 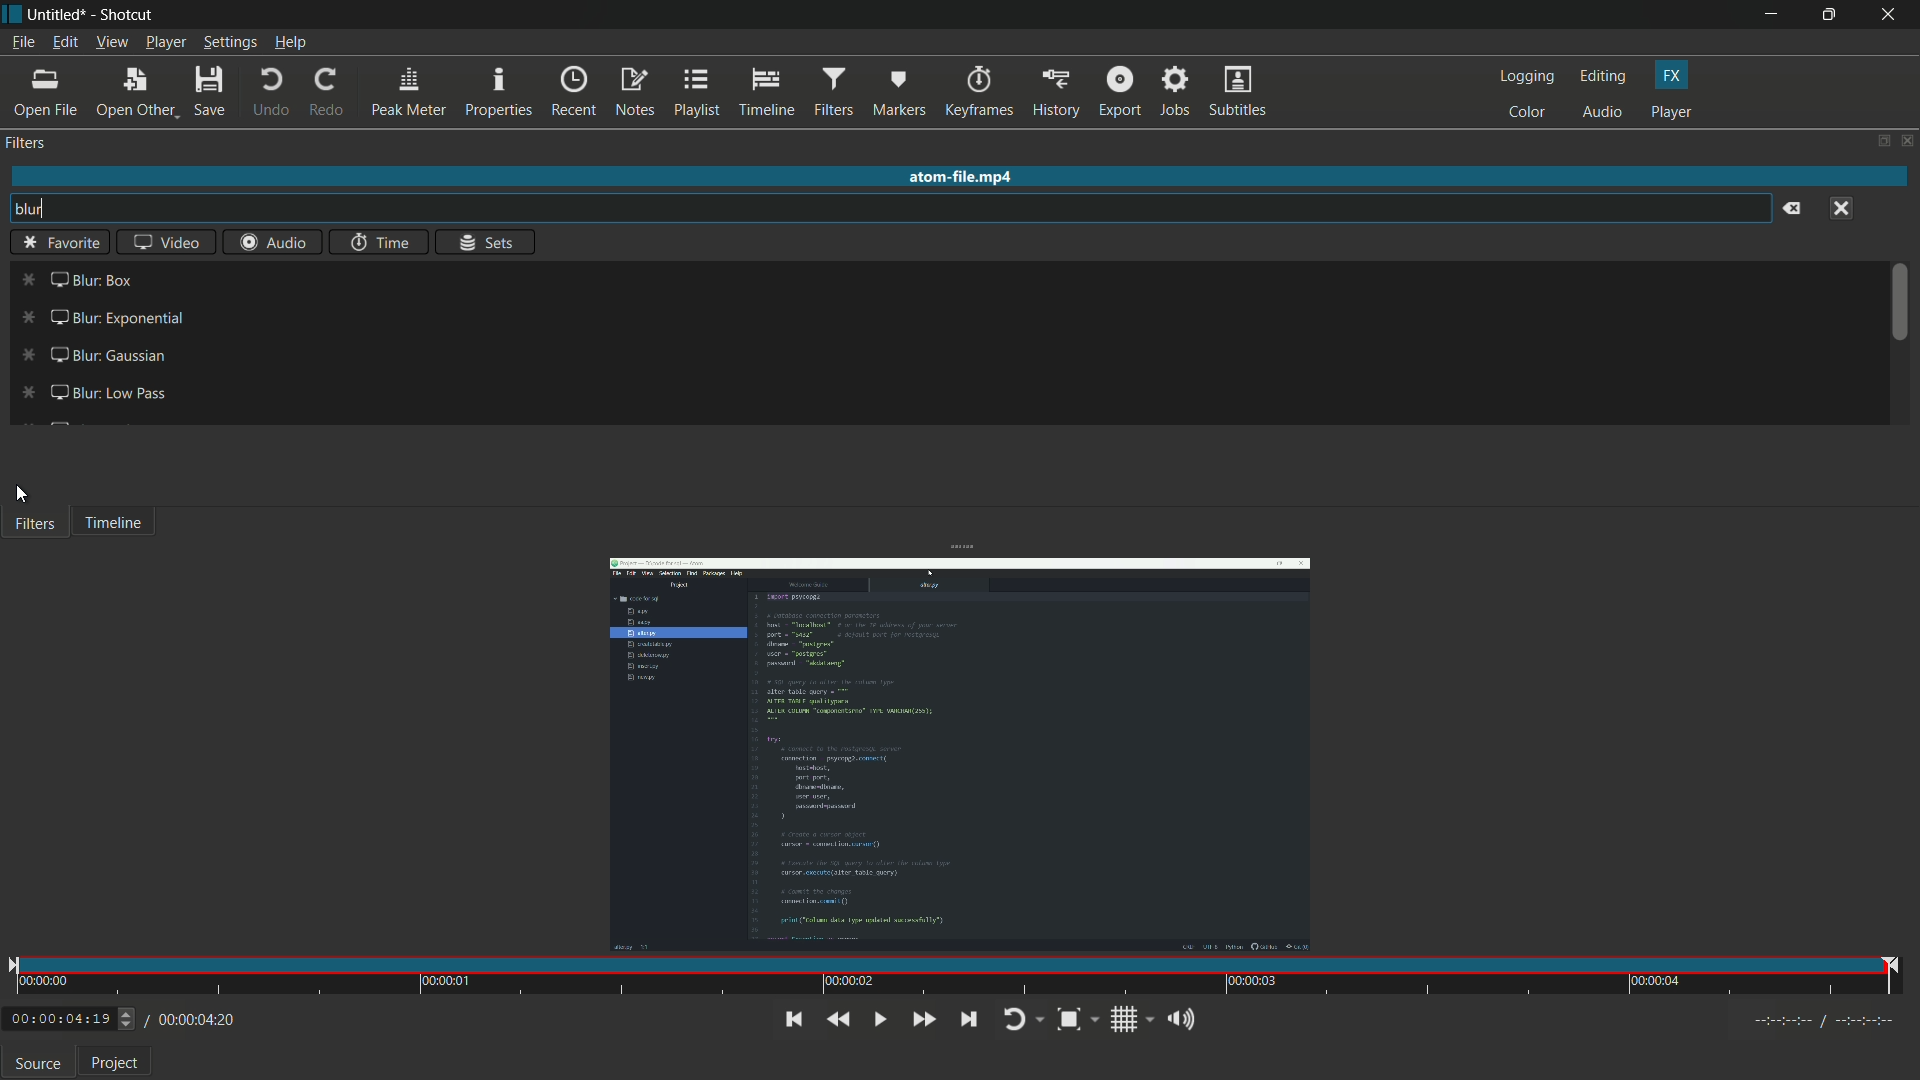 What do you see at coordinates (1905, 142) in the screenshot?
I see `close` at bounding box center [1905, 142].